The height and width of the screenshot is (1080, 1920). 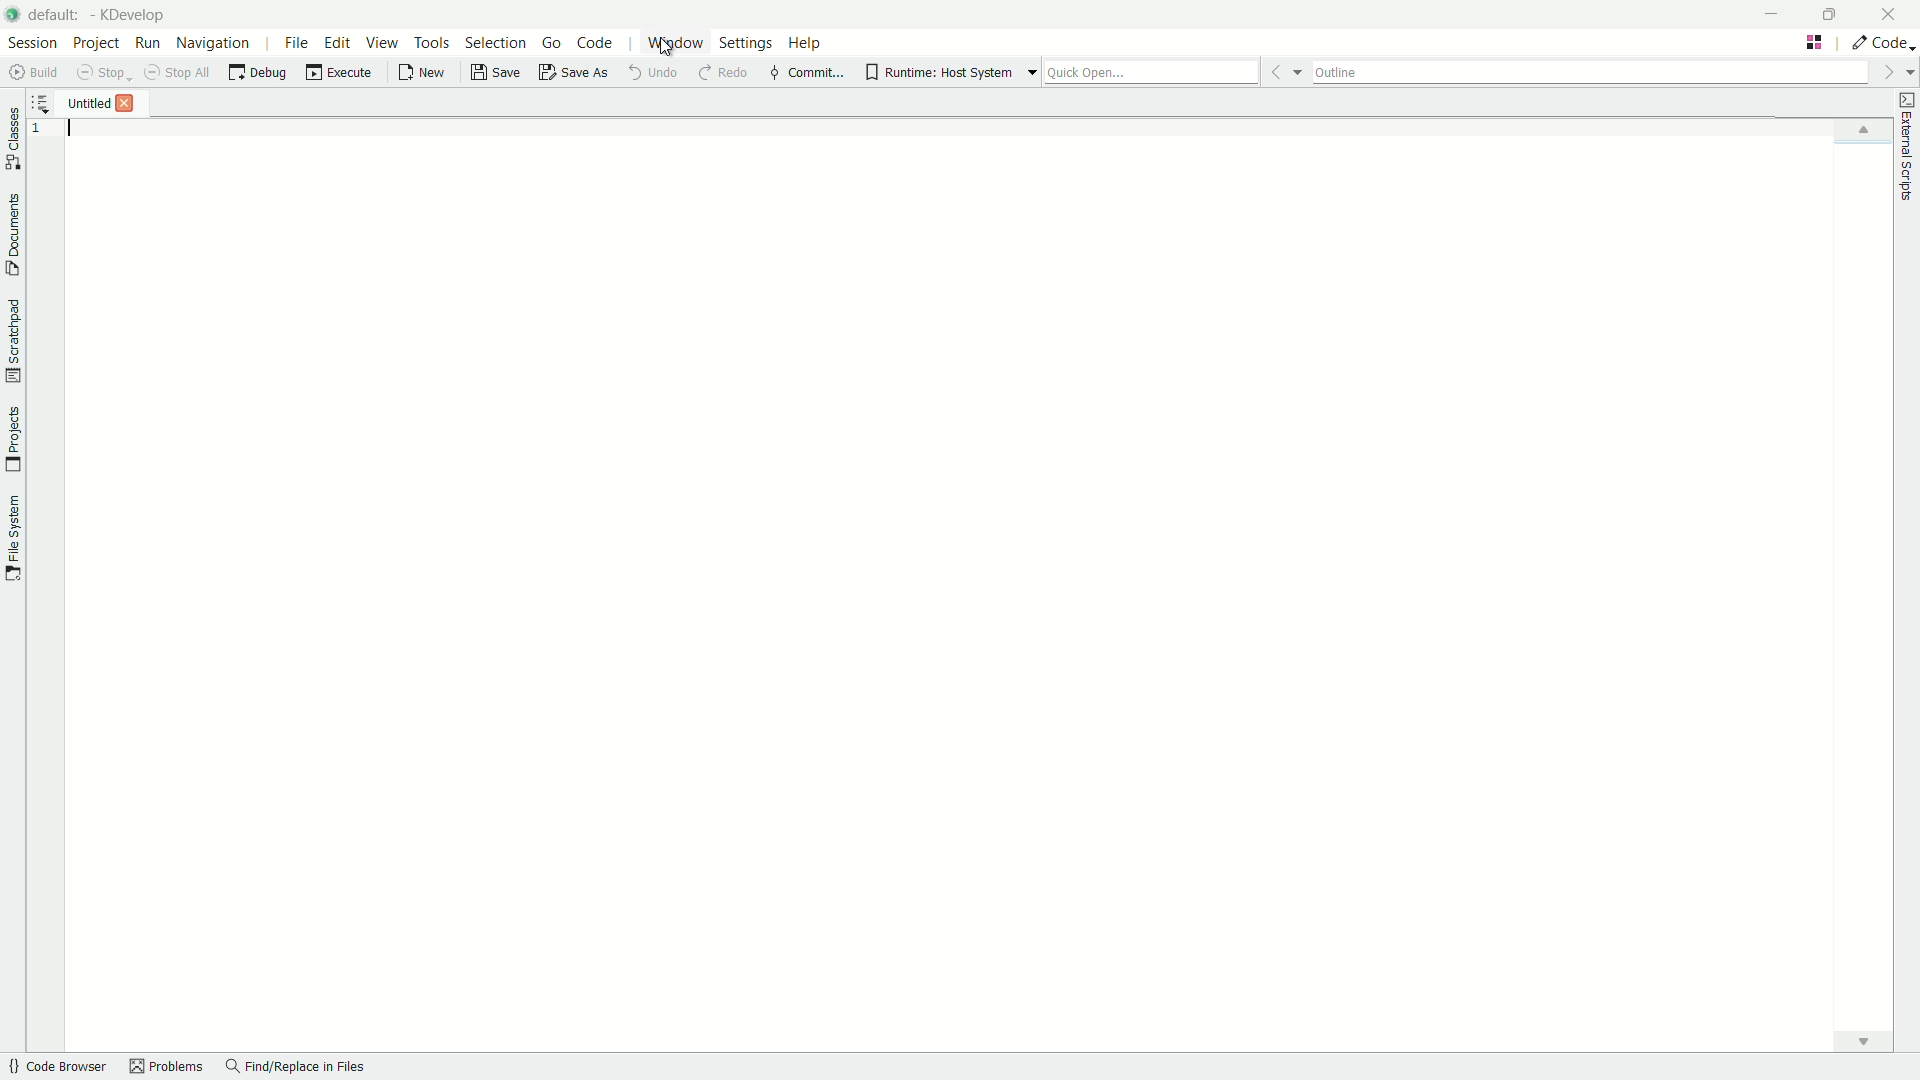 I want to click on window menu, so click(x=677, y=44).